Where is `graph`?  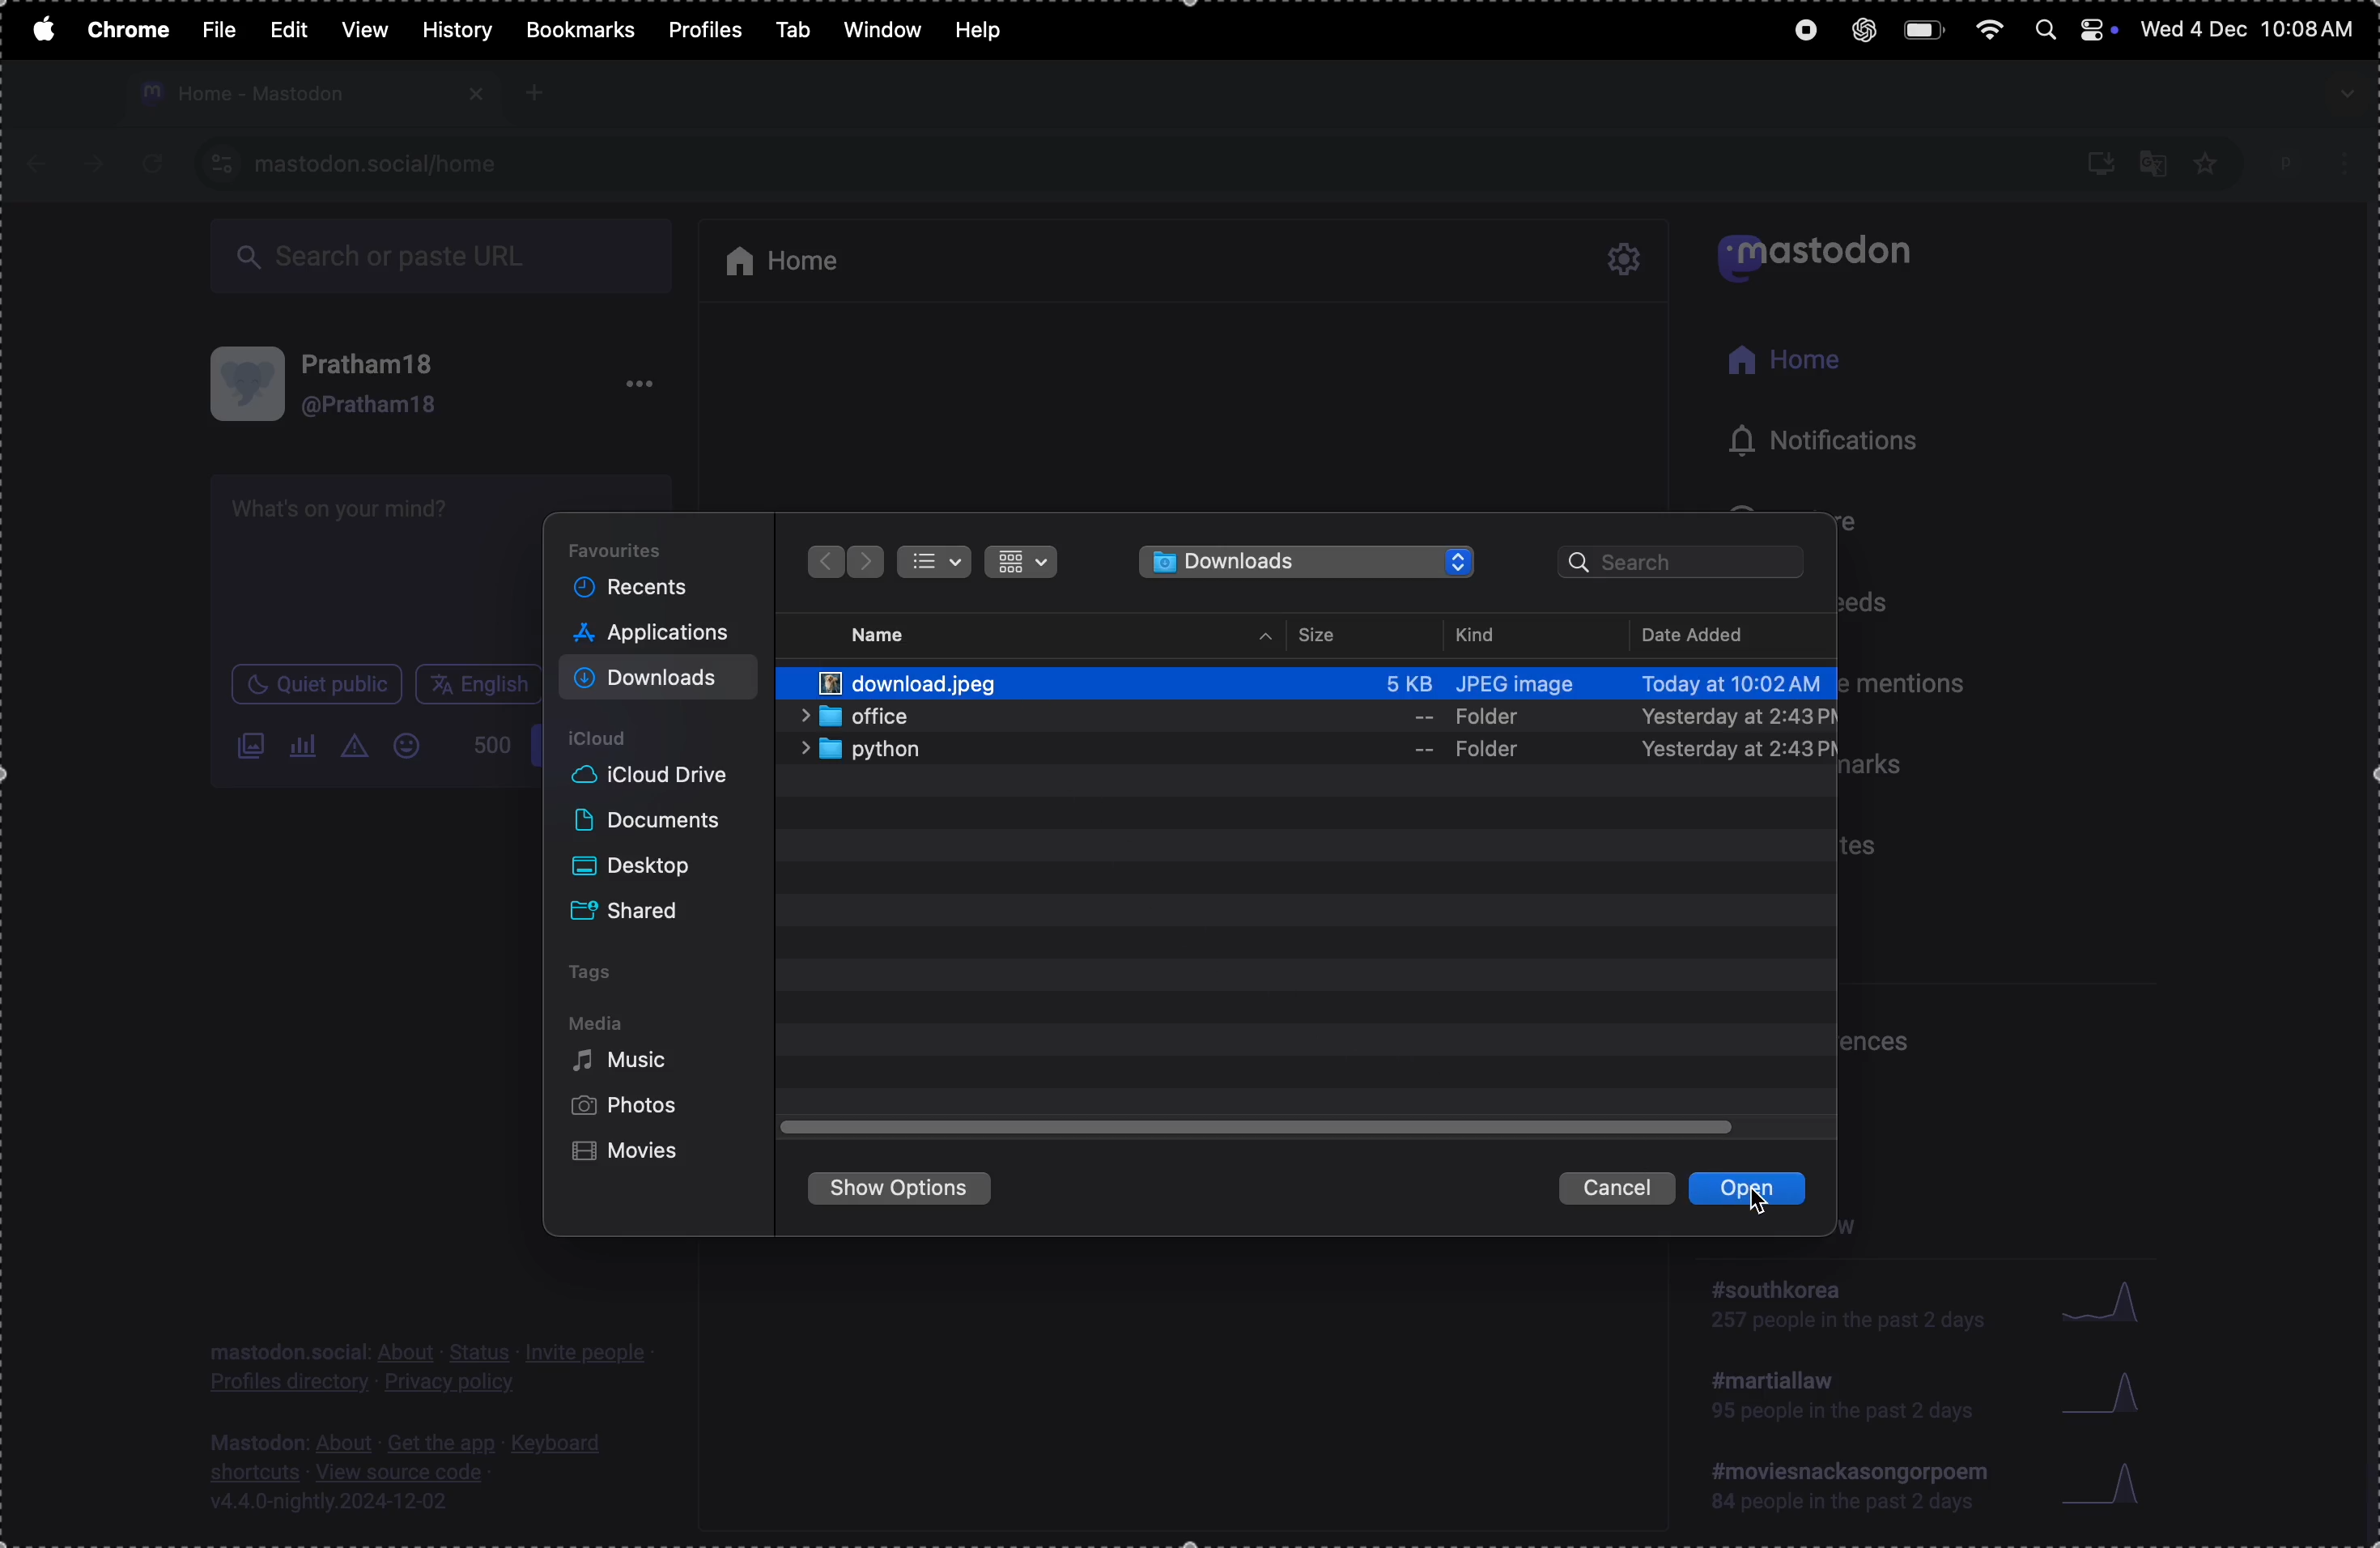
graph is located at coordinates (2107, 1393).